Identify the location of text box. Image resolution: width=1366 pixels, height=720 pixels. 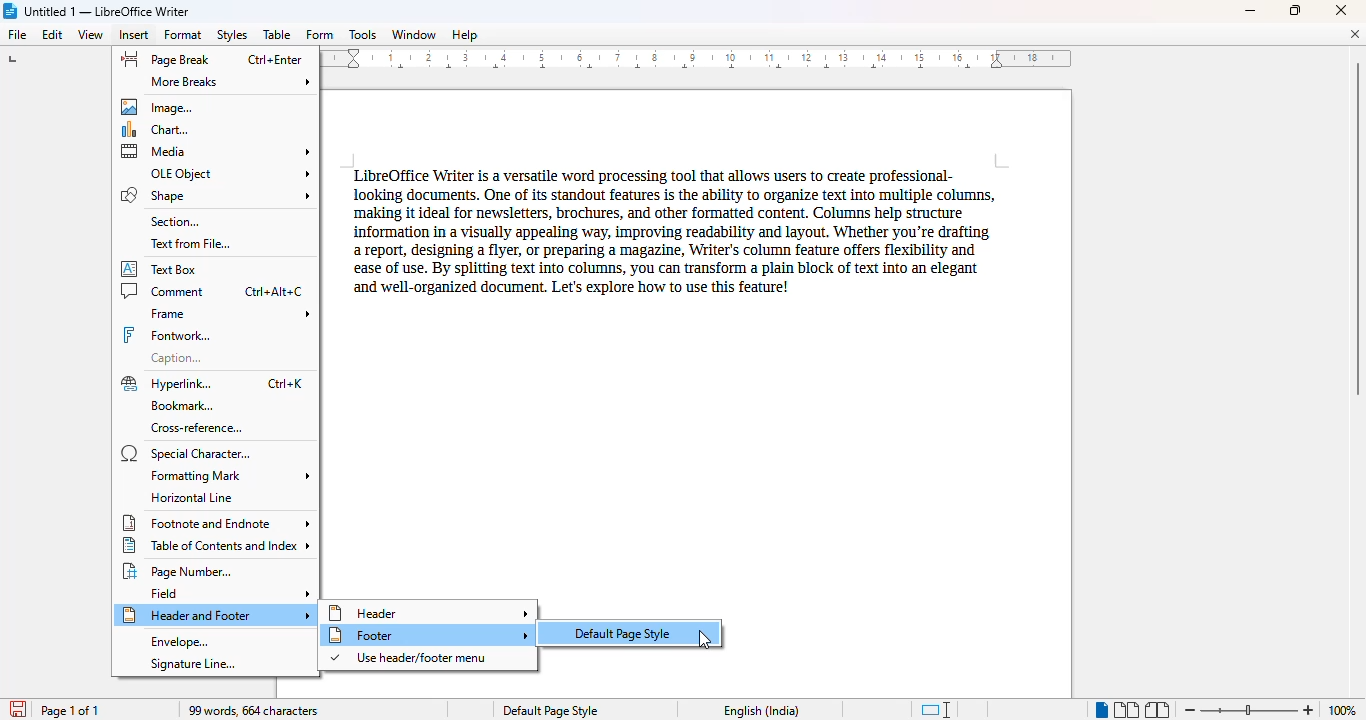
(166, 268).